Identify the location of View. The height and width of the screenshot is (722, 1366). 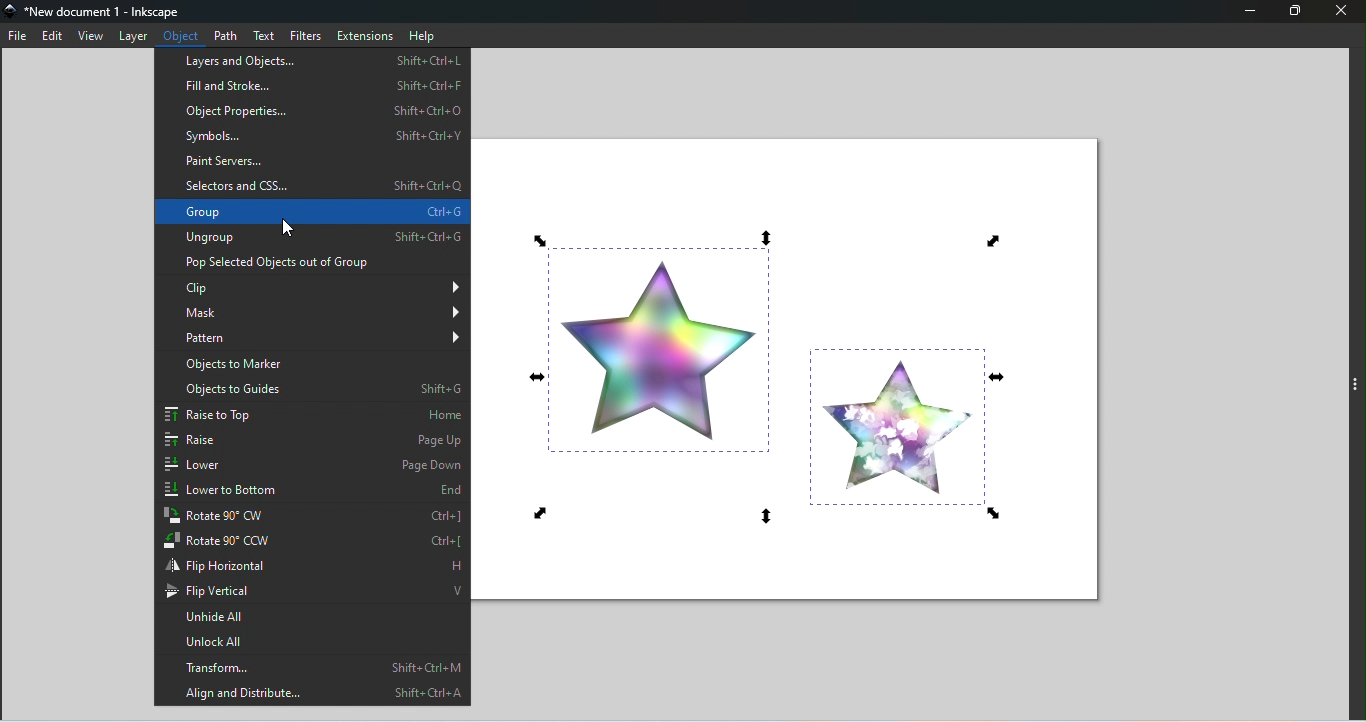
(91, 36).